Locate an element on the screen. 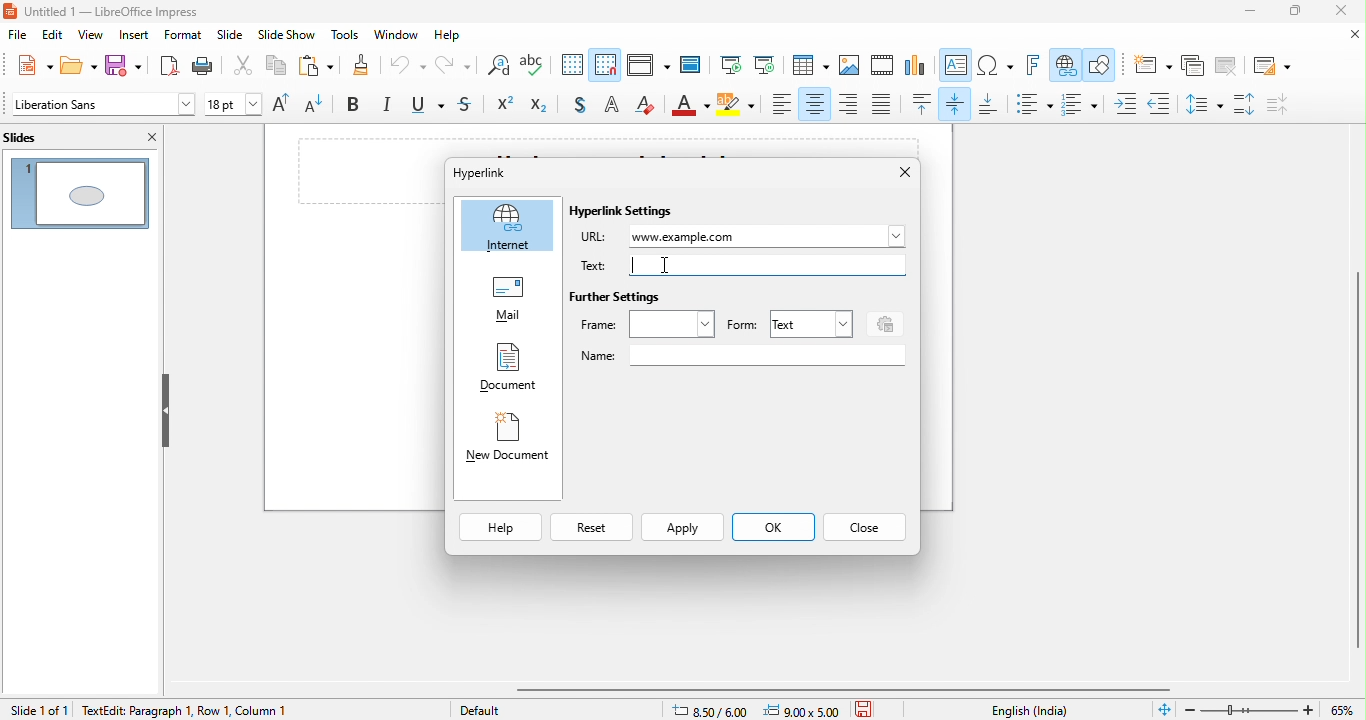 The height and width of the screenshot is (720, 1366). align center is located at coordinates (815, 104).